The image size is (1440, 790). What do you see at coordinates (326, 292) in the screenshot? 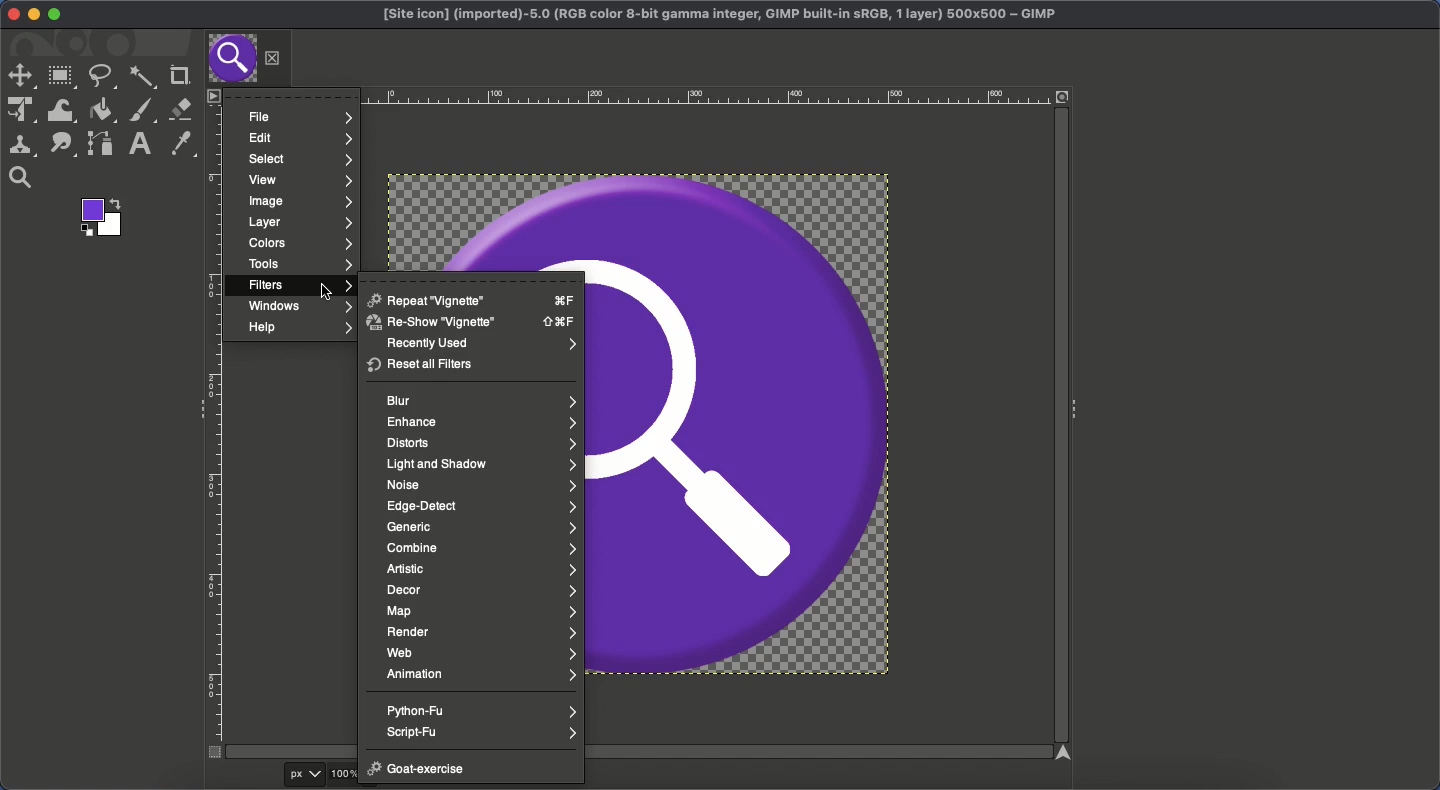
I see `cursor` at bounding box center [326, 292].